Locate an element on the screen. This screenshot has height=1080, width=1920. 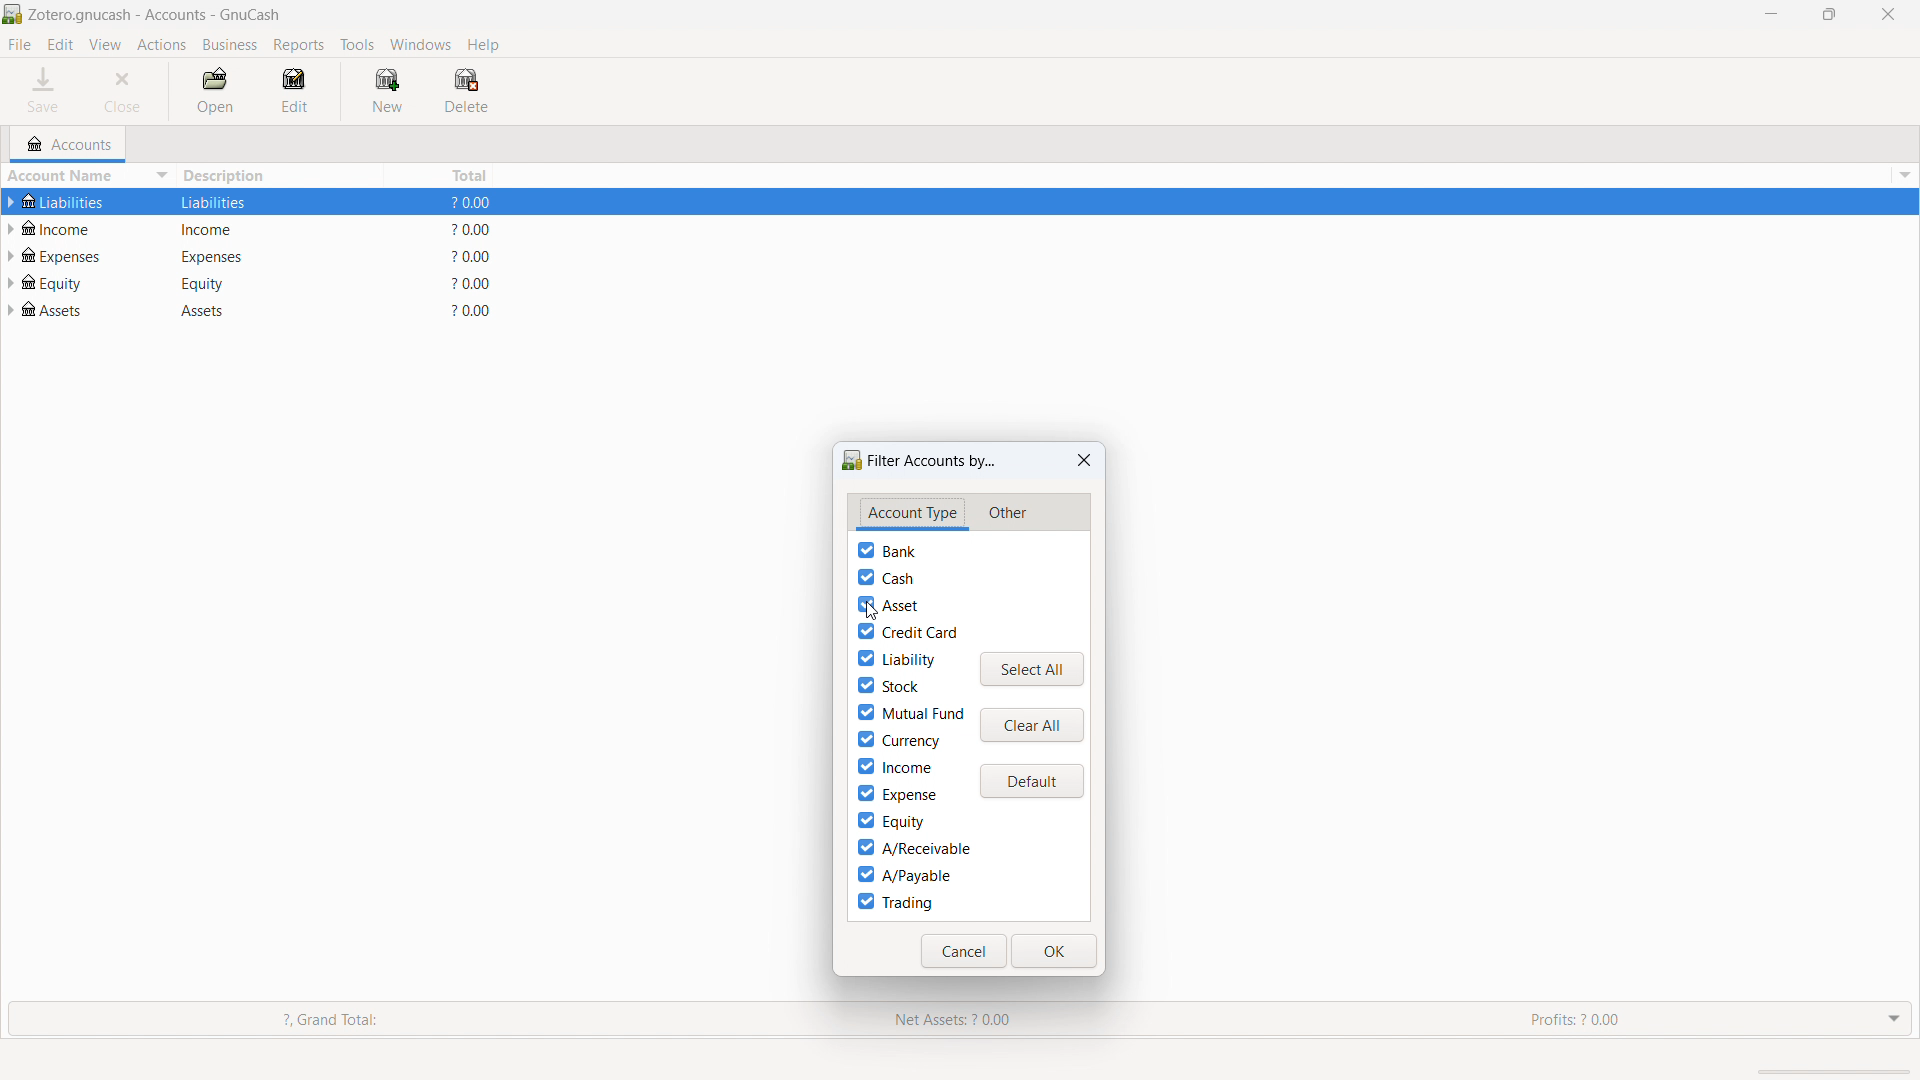
actions is located at coordinates (162, 46).